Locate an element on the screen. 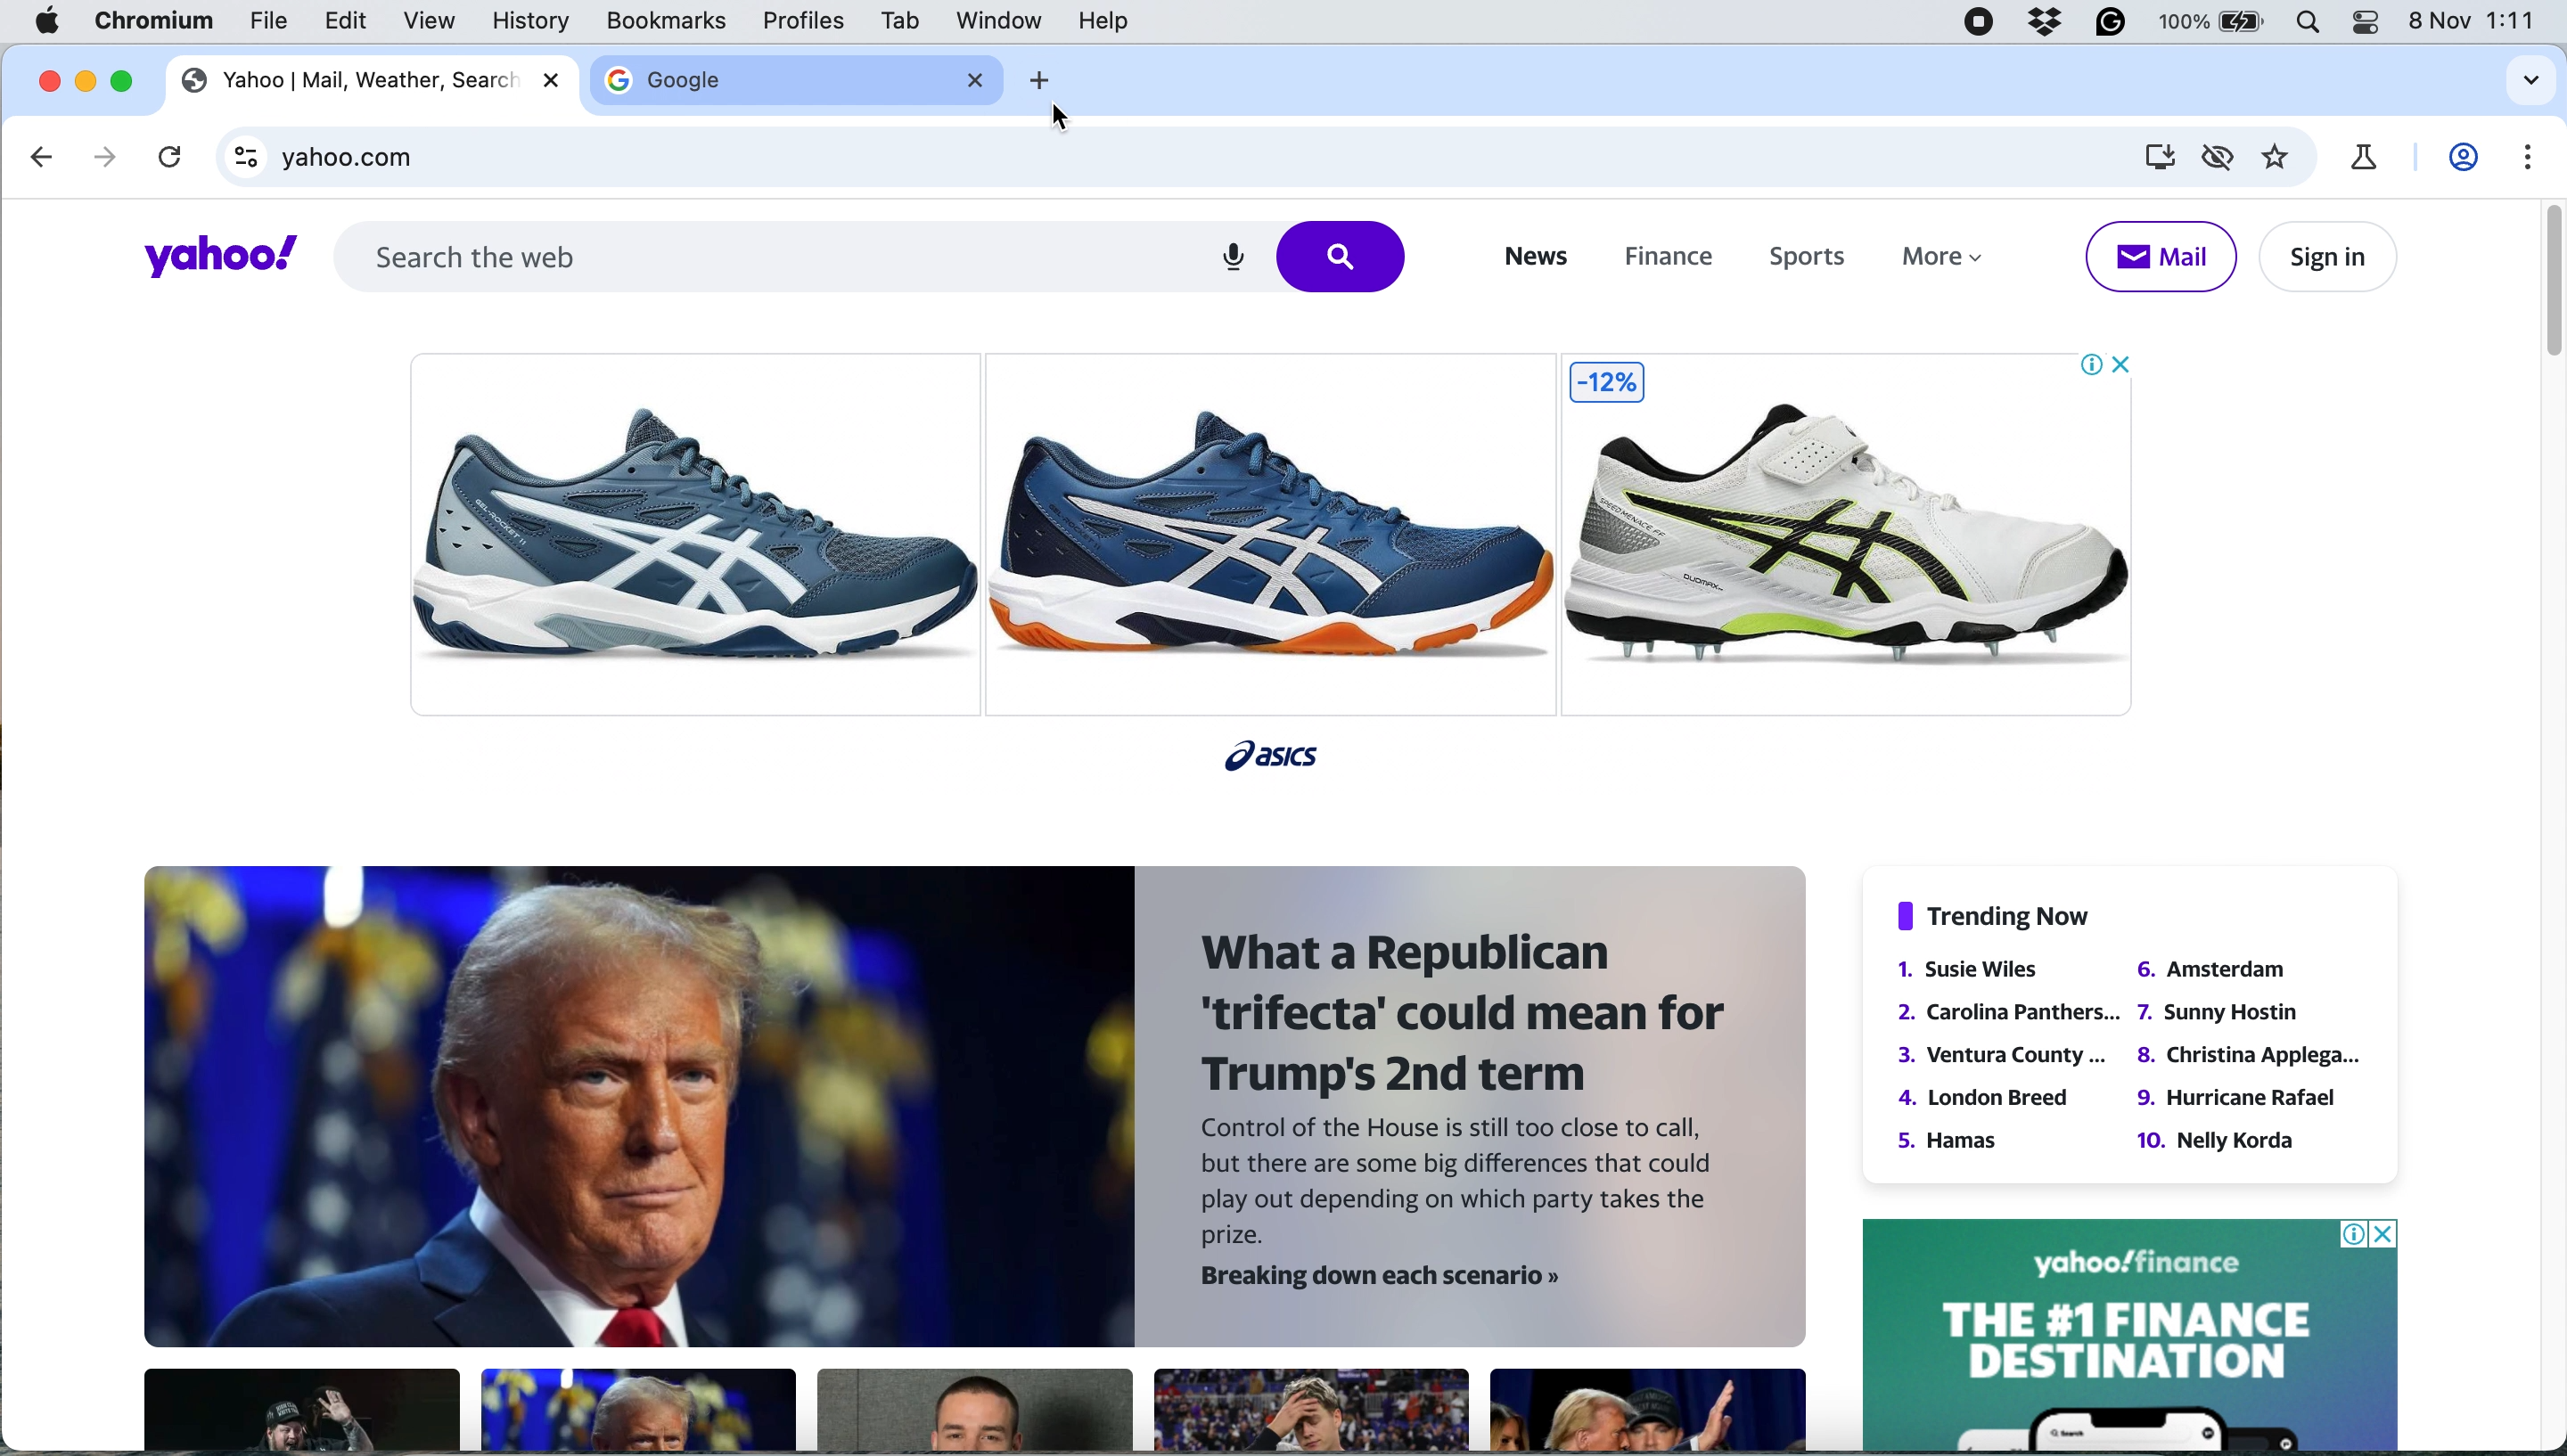 This screenshot has height=1456, width=2567. cursor is located at coordinates (1065, 121).